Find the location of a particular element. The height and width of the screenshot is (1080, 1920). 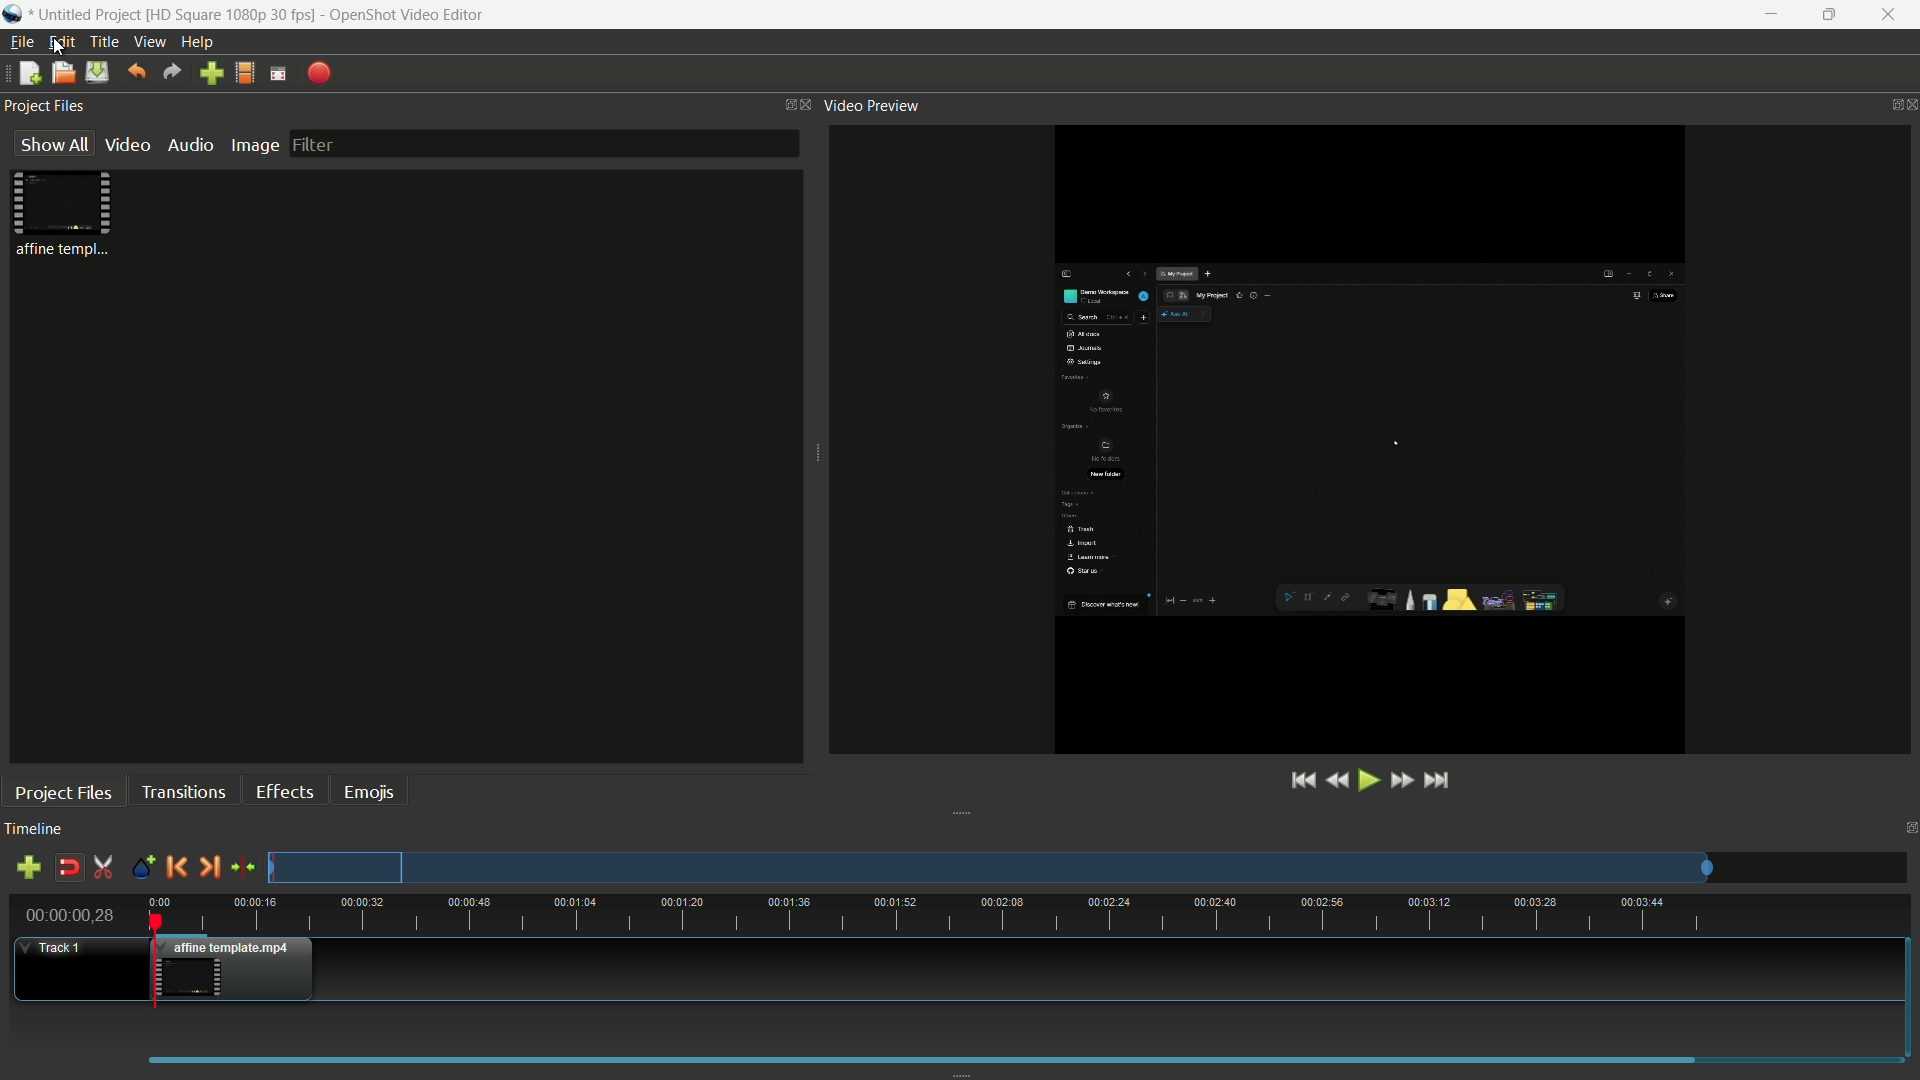

fast forward is located at coordinates (1404, 781).